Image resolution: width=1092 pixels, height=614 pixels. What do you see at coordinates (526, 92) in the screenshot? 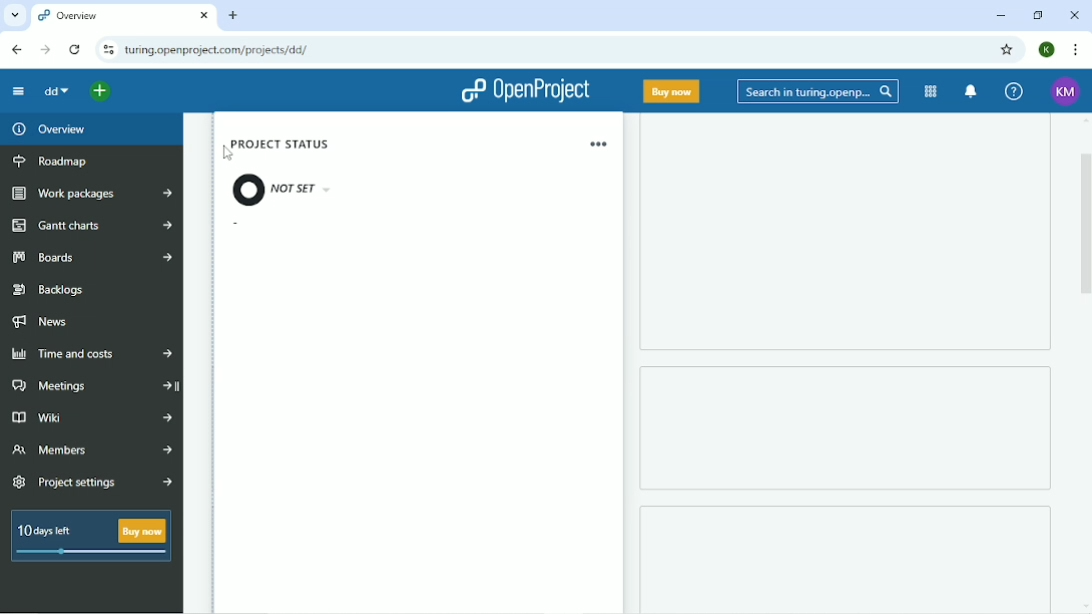
I see `OpenProject` at bounding box center [526, 92].